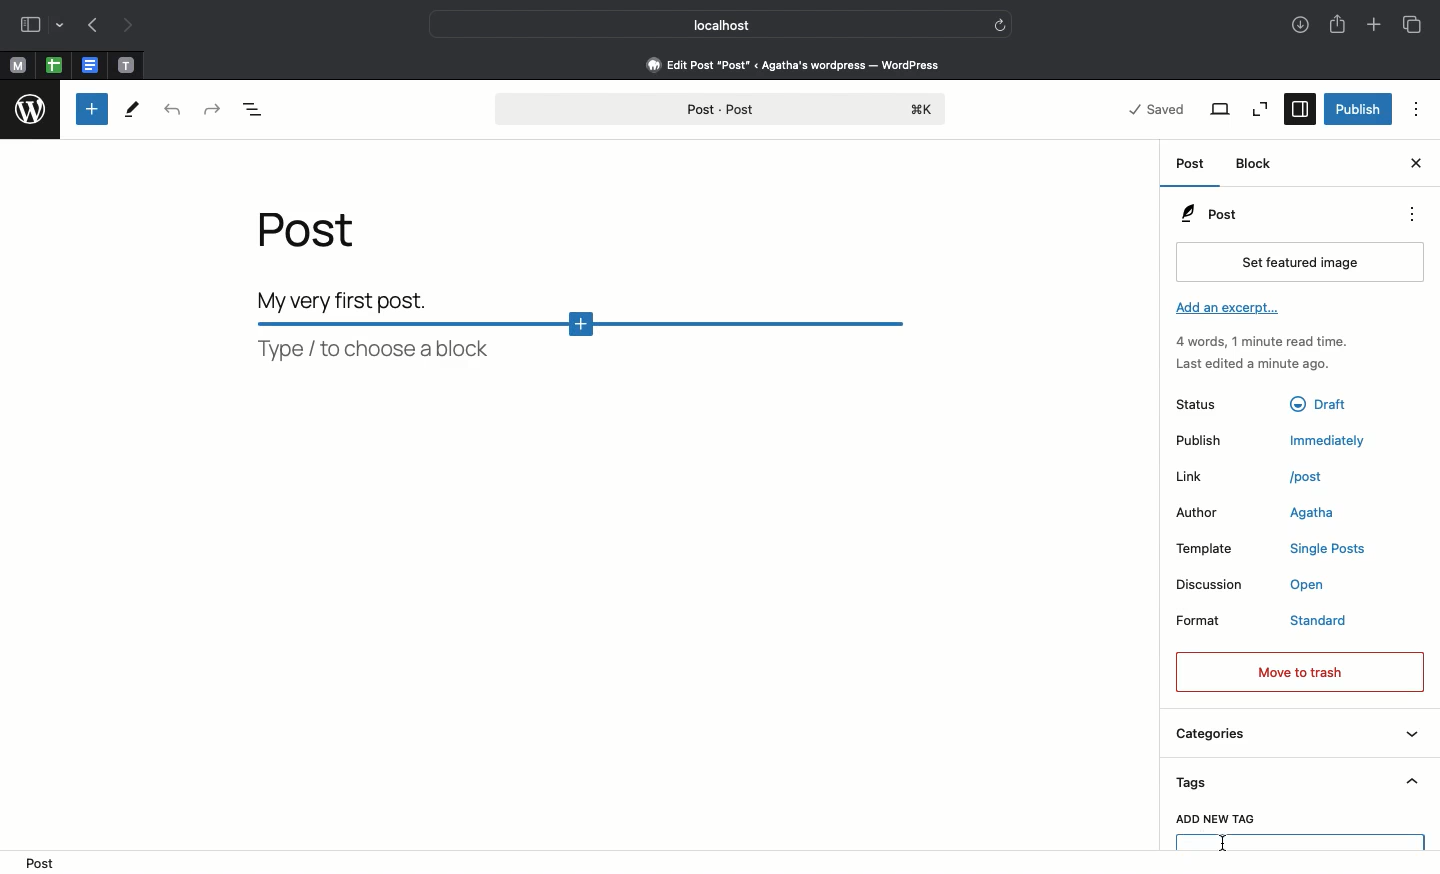  What do you see at coordinates (1192, 166) in the screenshot?
I see `Post` at bounding box center [1192, 166].